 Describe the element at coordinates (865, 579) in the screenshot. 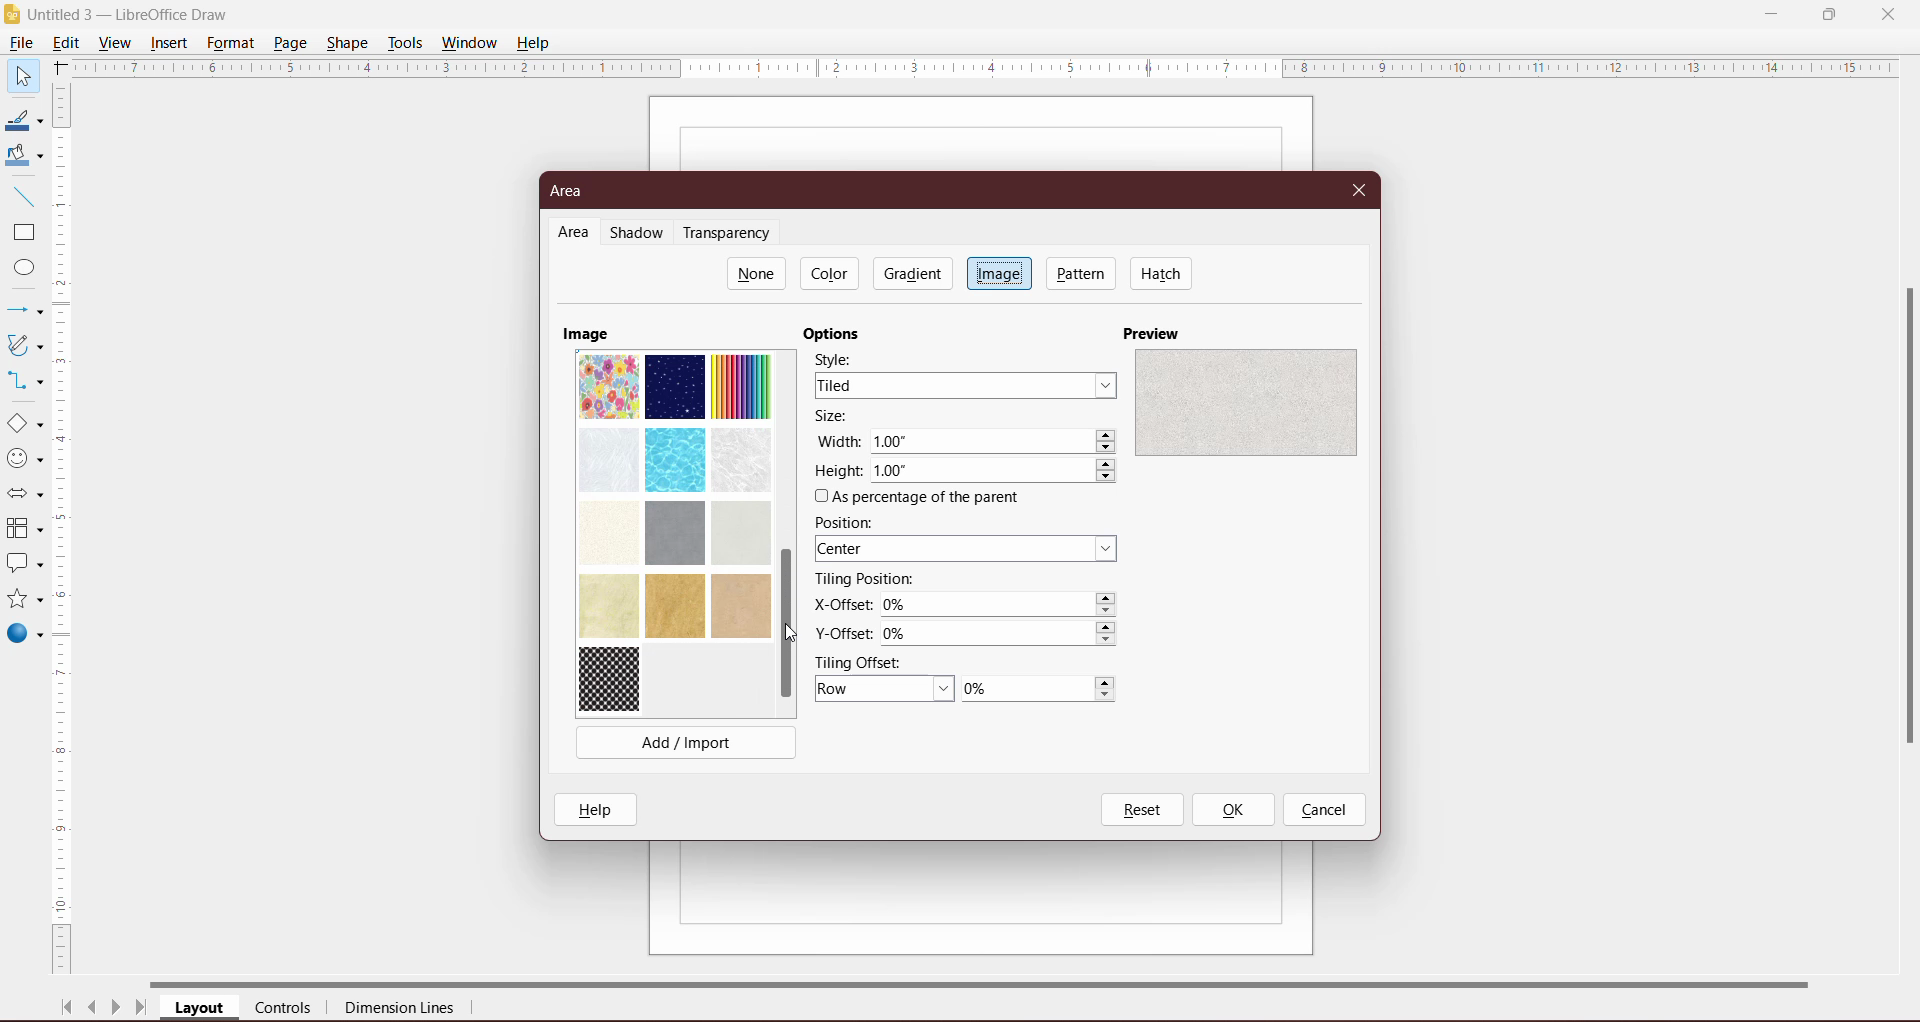

I see `Tiling Position` at that location.